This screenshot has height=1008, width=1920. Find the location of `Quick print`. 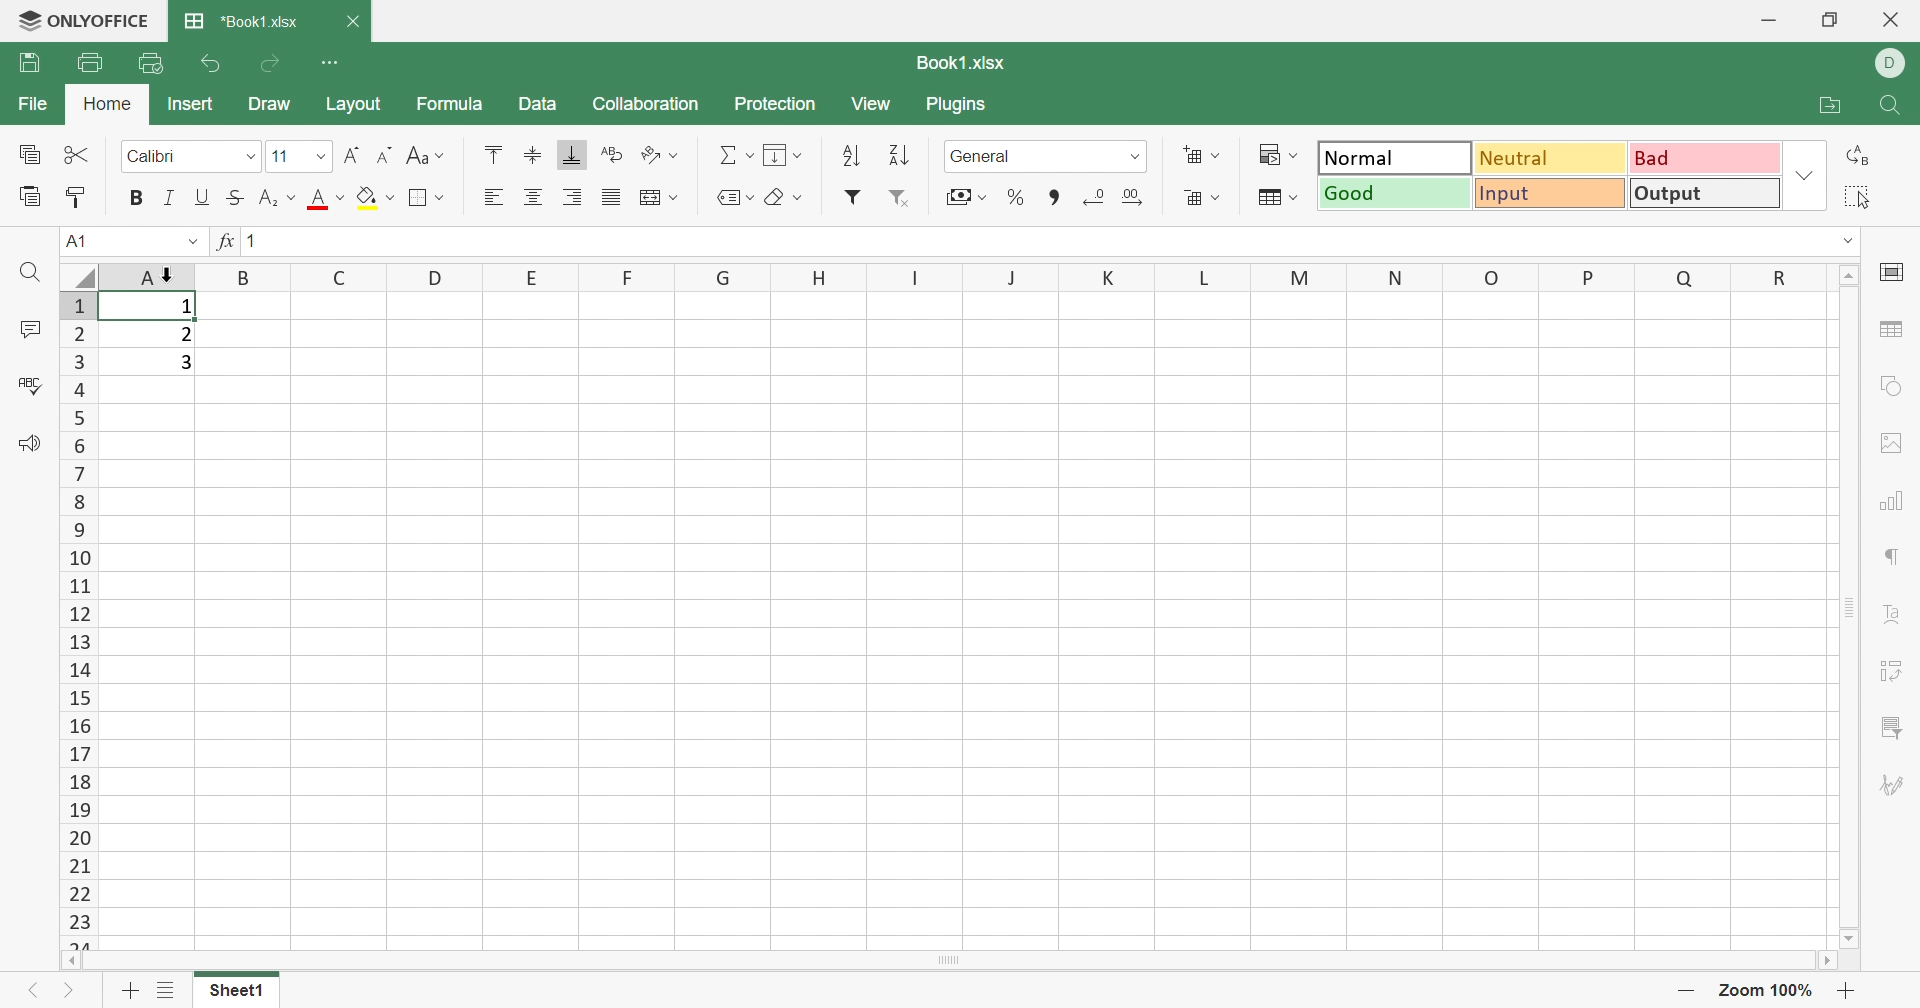

Quick print is located at coordinates (151, 62).